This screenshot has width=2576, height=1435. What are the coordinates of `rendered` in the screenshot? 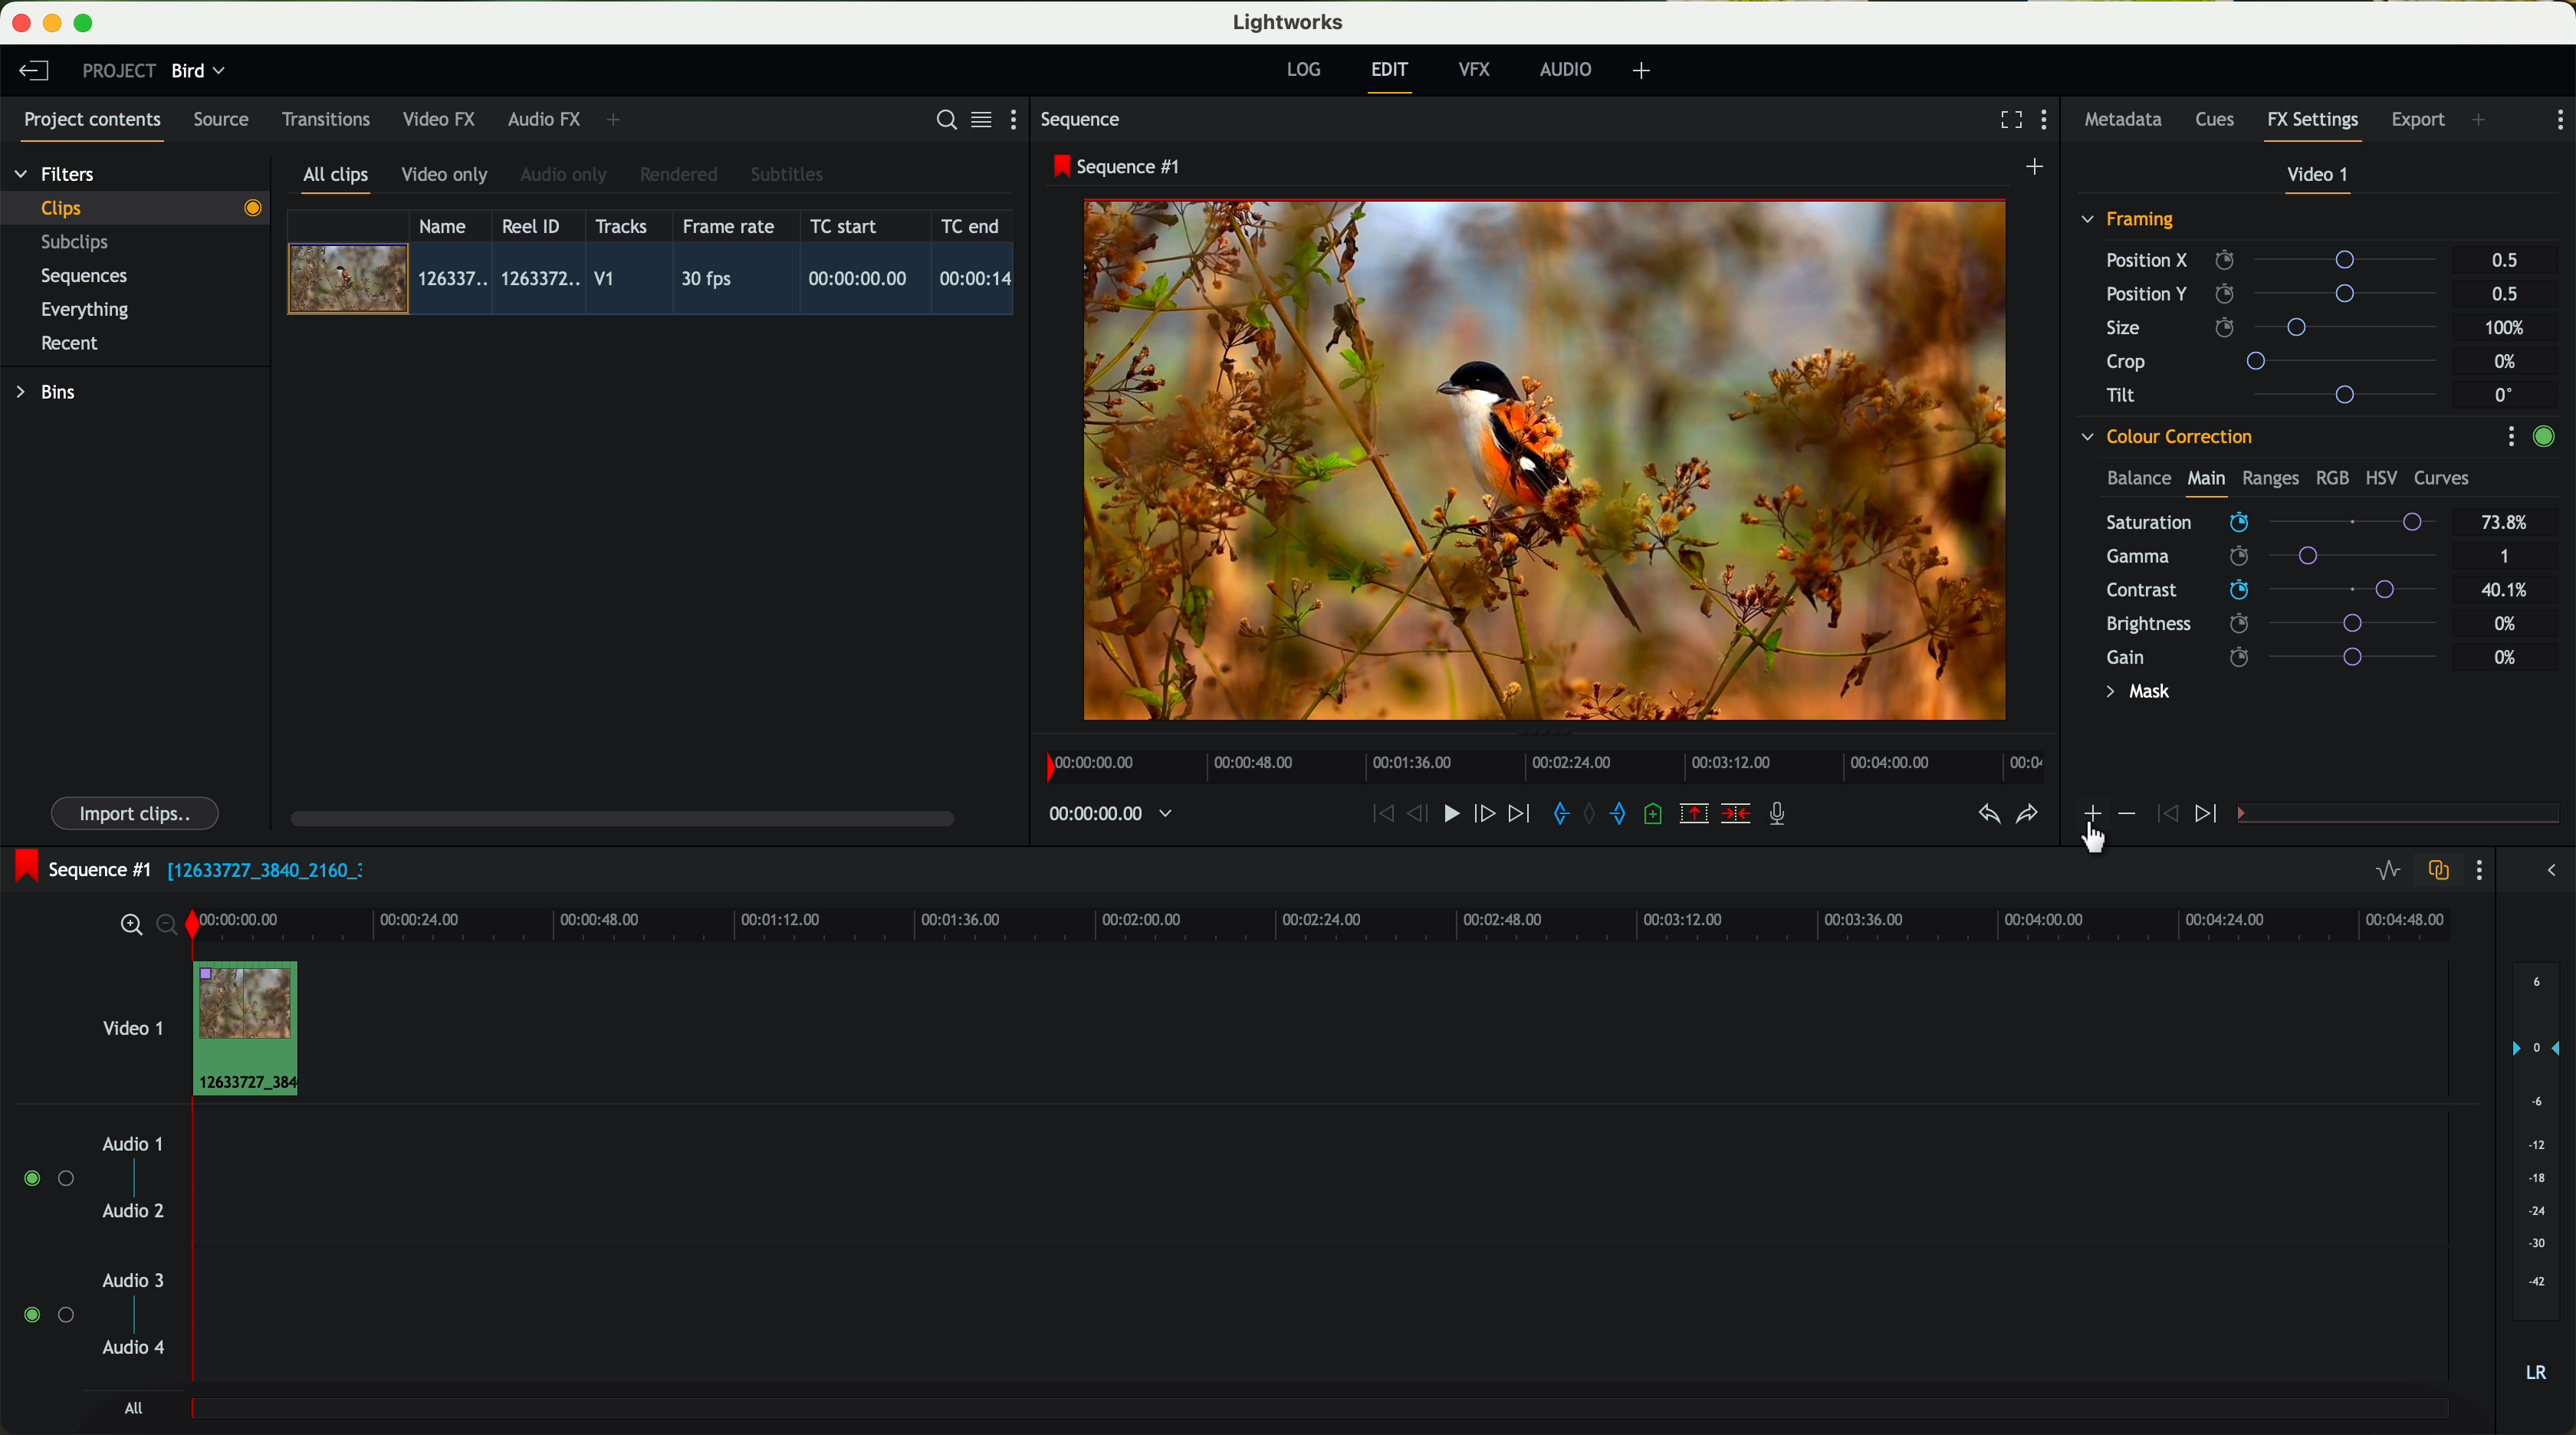 It's located at (680, 176).